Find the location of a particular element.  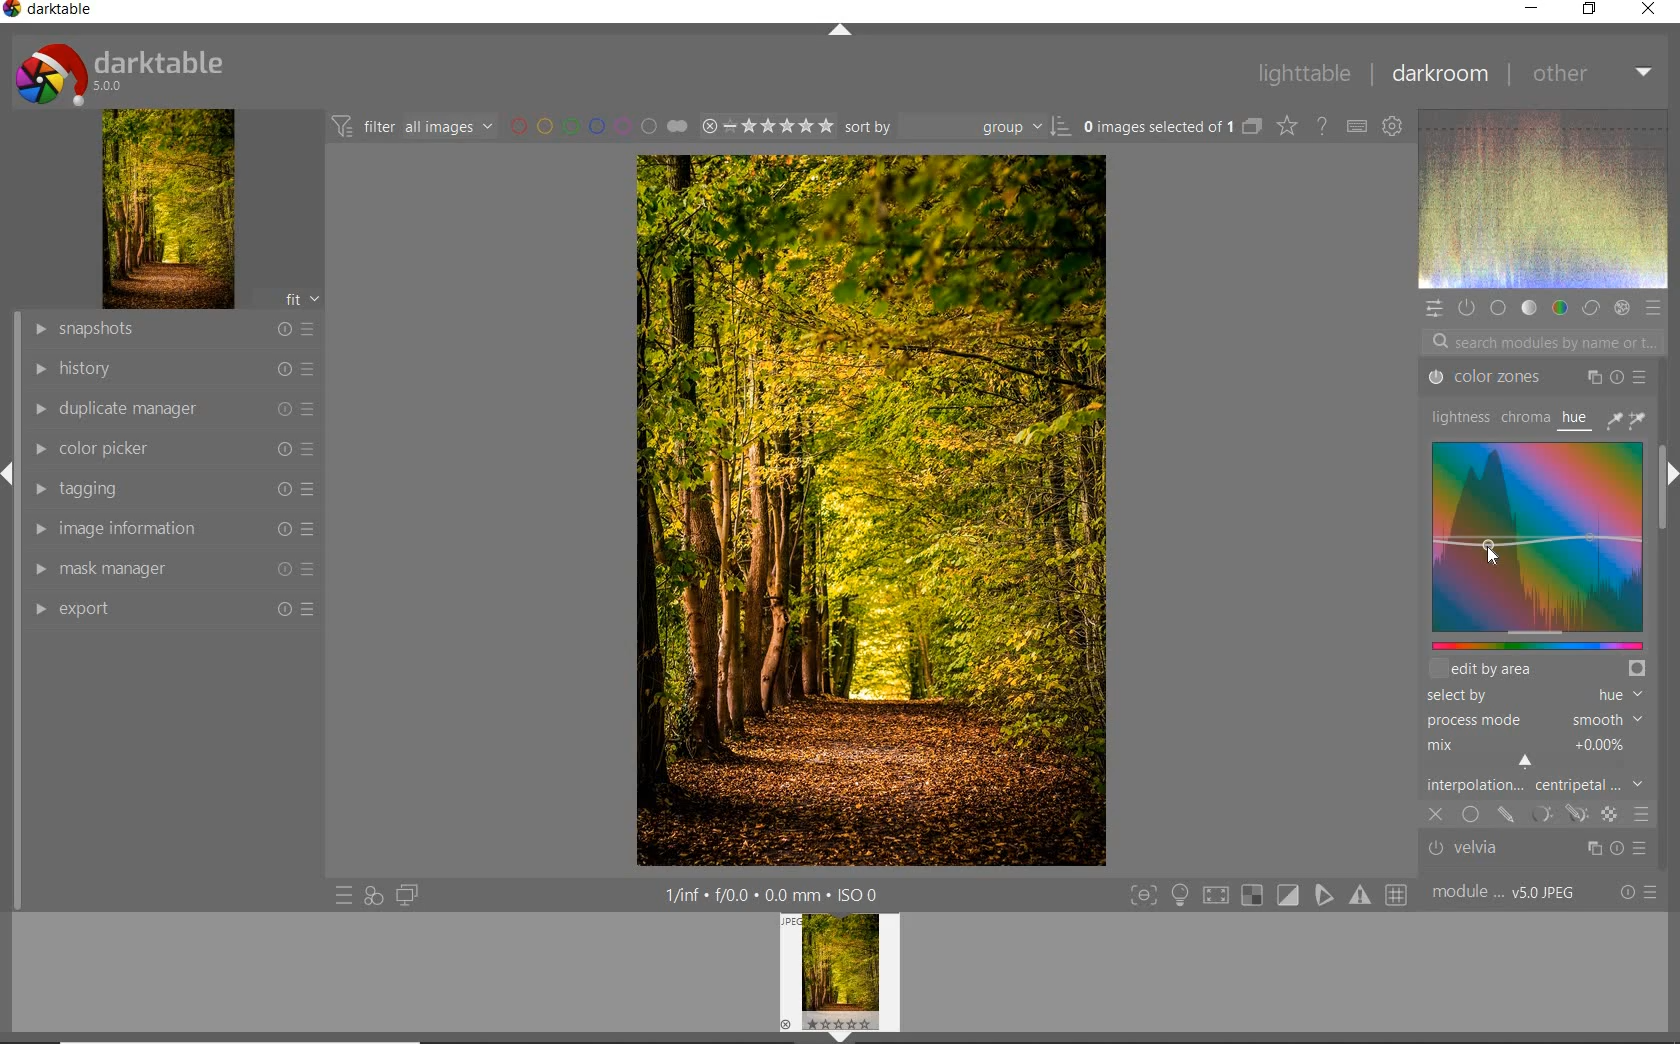

EFFORT is located at coordinates (176, 611).